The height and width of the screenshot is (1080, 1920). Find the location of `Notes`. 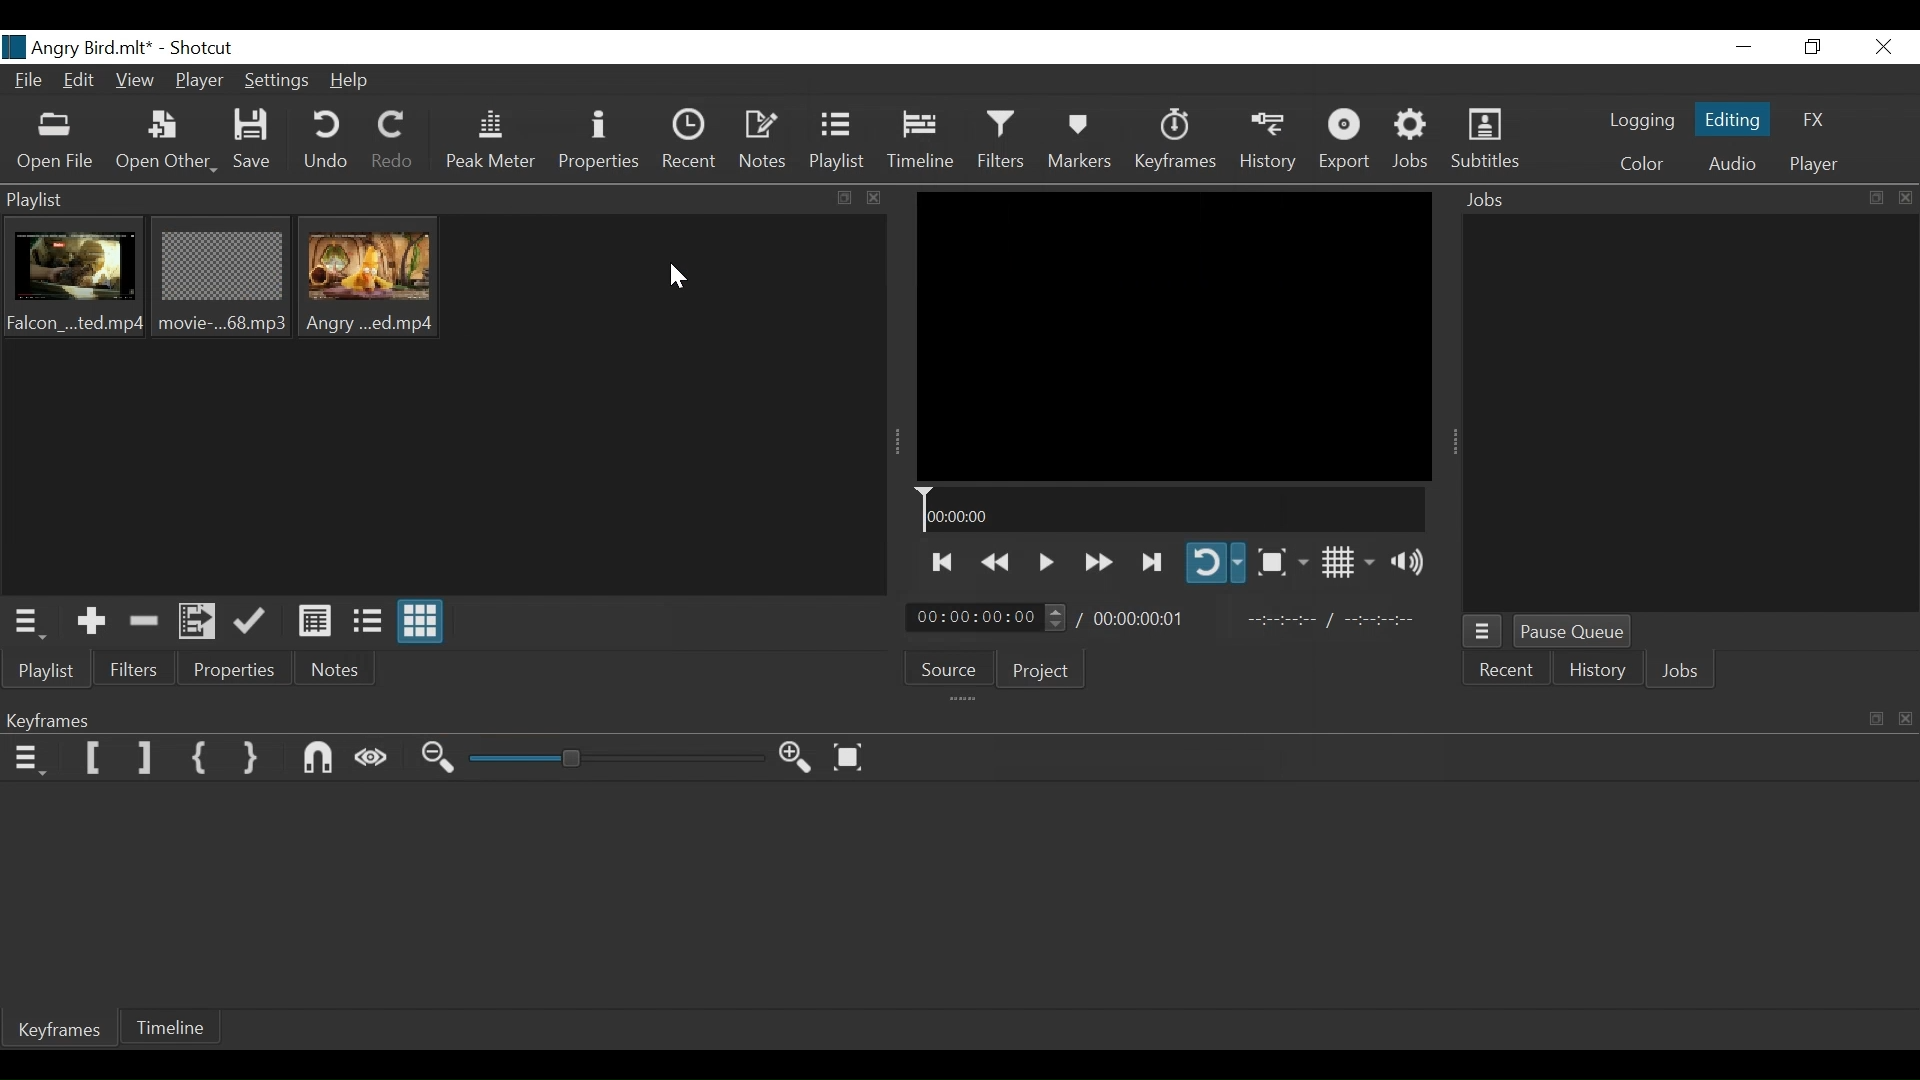

Notes is located at coordinates (331, 671).